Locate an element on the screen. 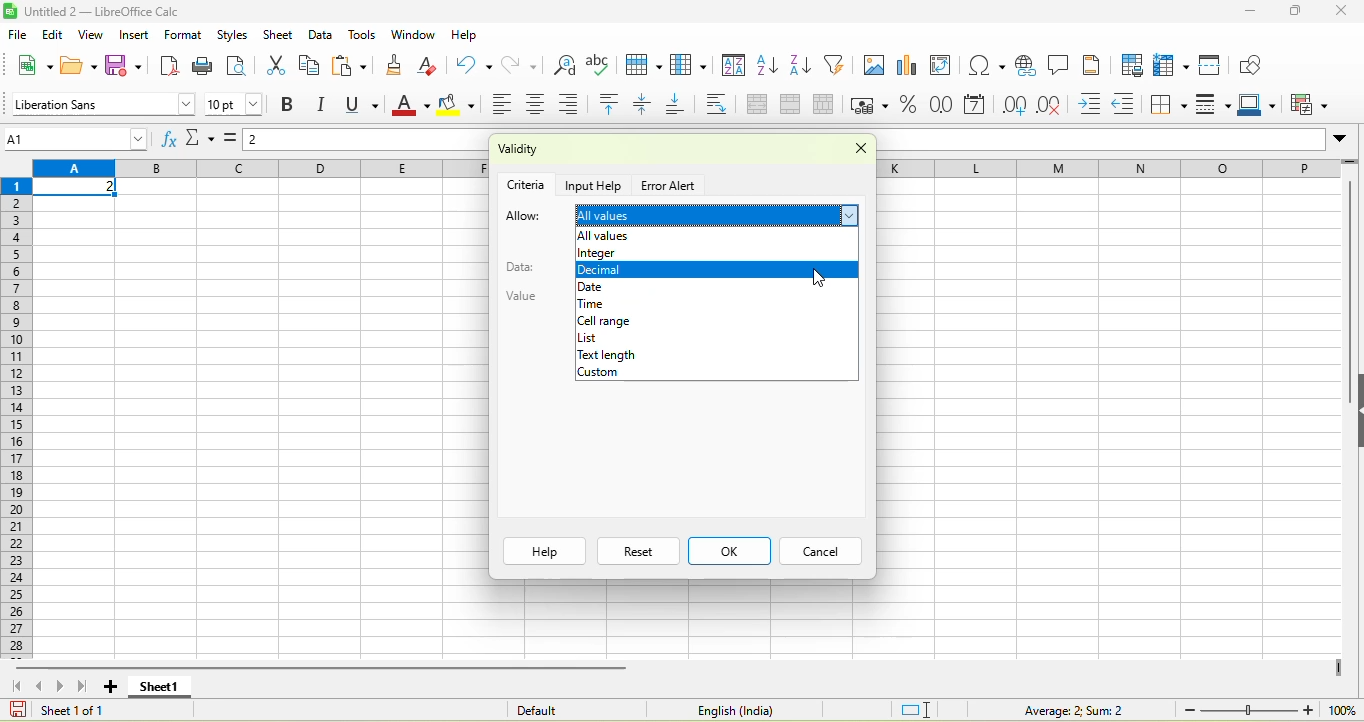 The width and height of the screenshot is (1364, 722). redo is located at coordinates (526, 64).